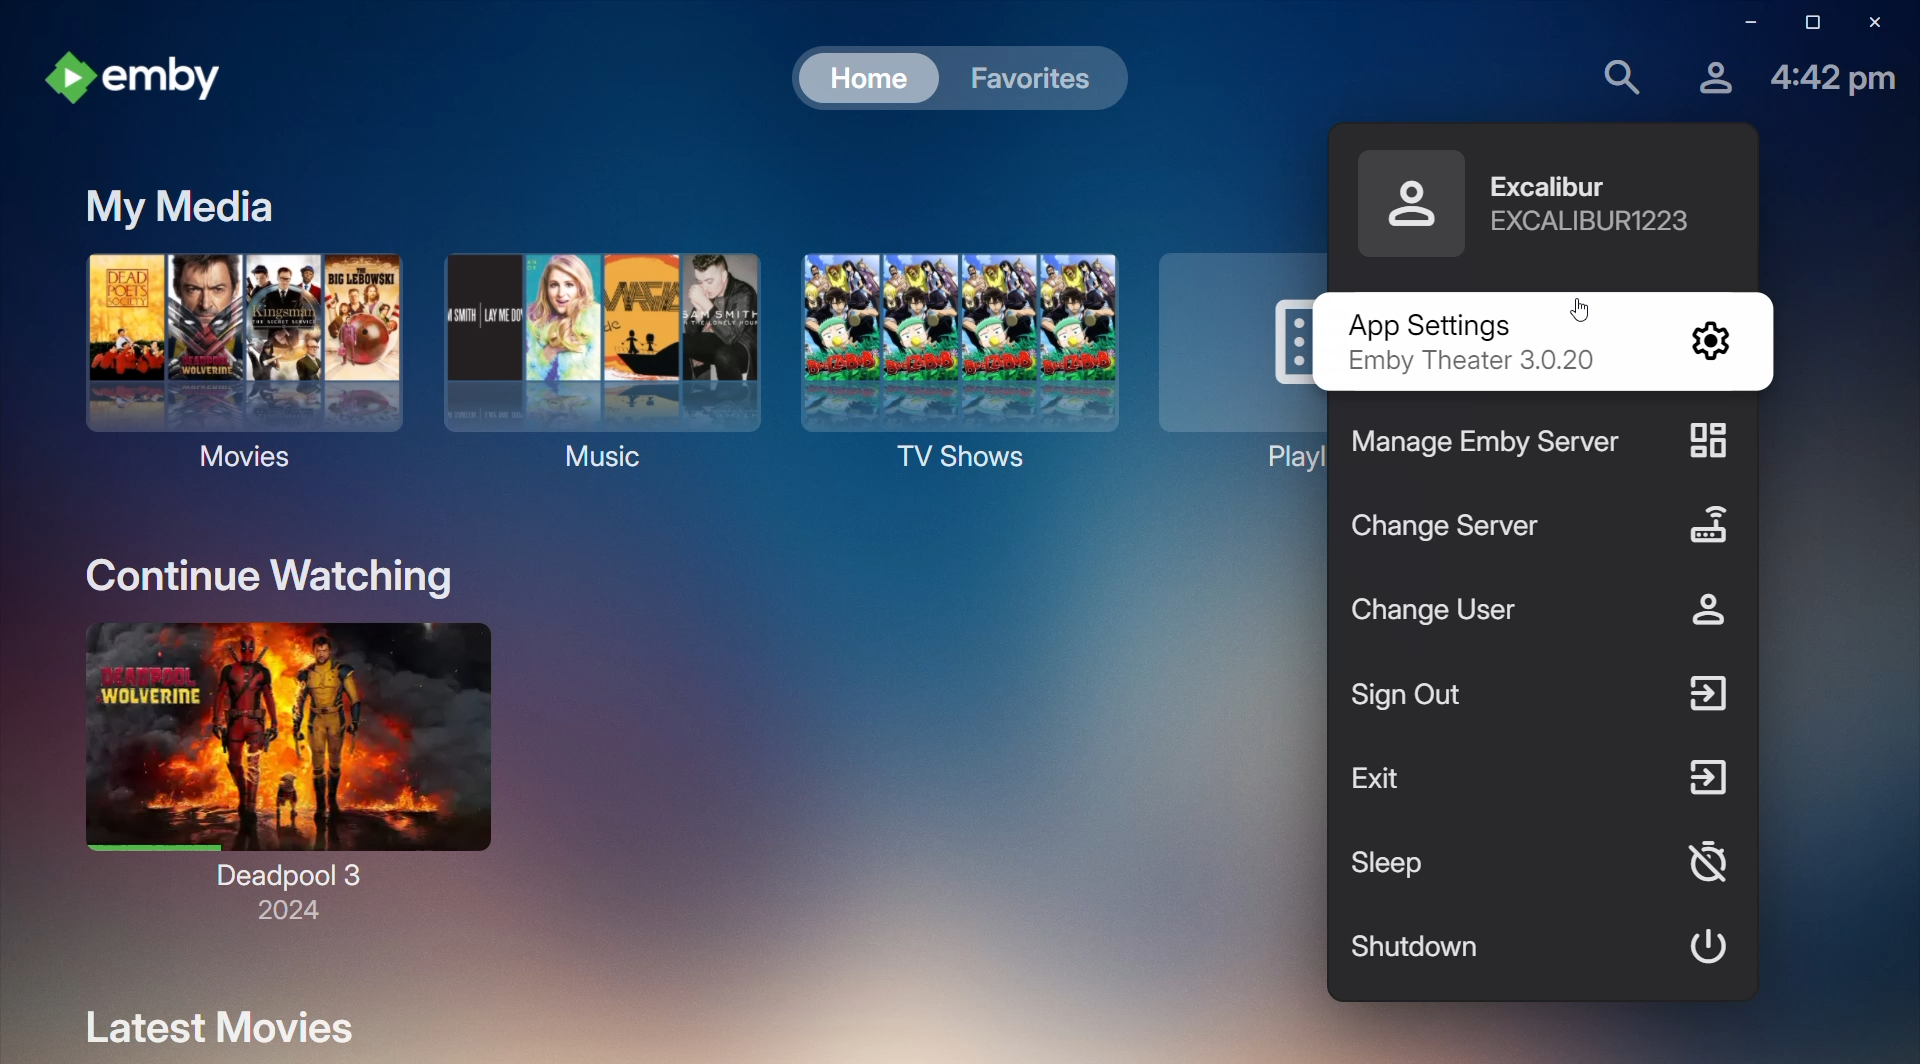 This screenshot has width=1920, height=1064. Describe the element at coordinates (1536, 941) in the screenshot. I see `Shutdown` at that location.